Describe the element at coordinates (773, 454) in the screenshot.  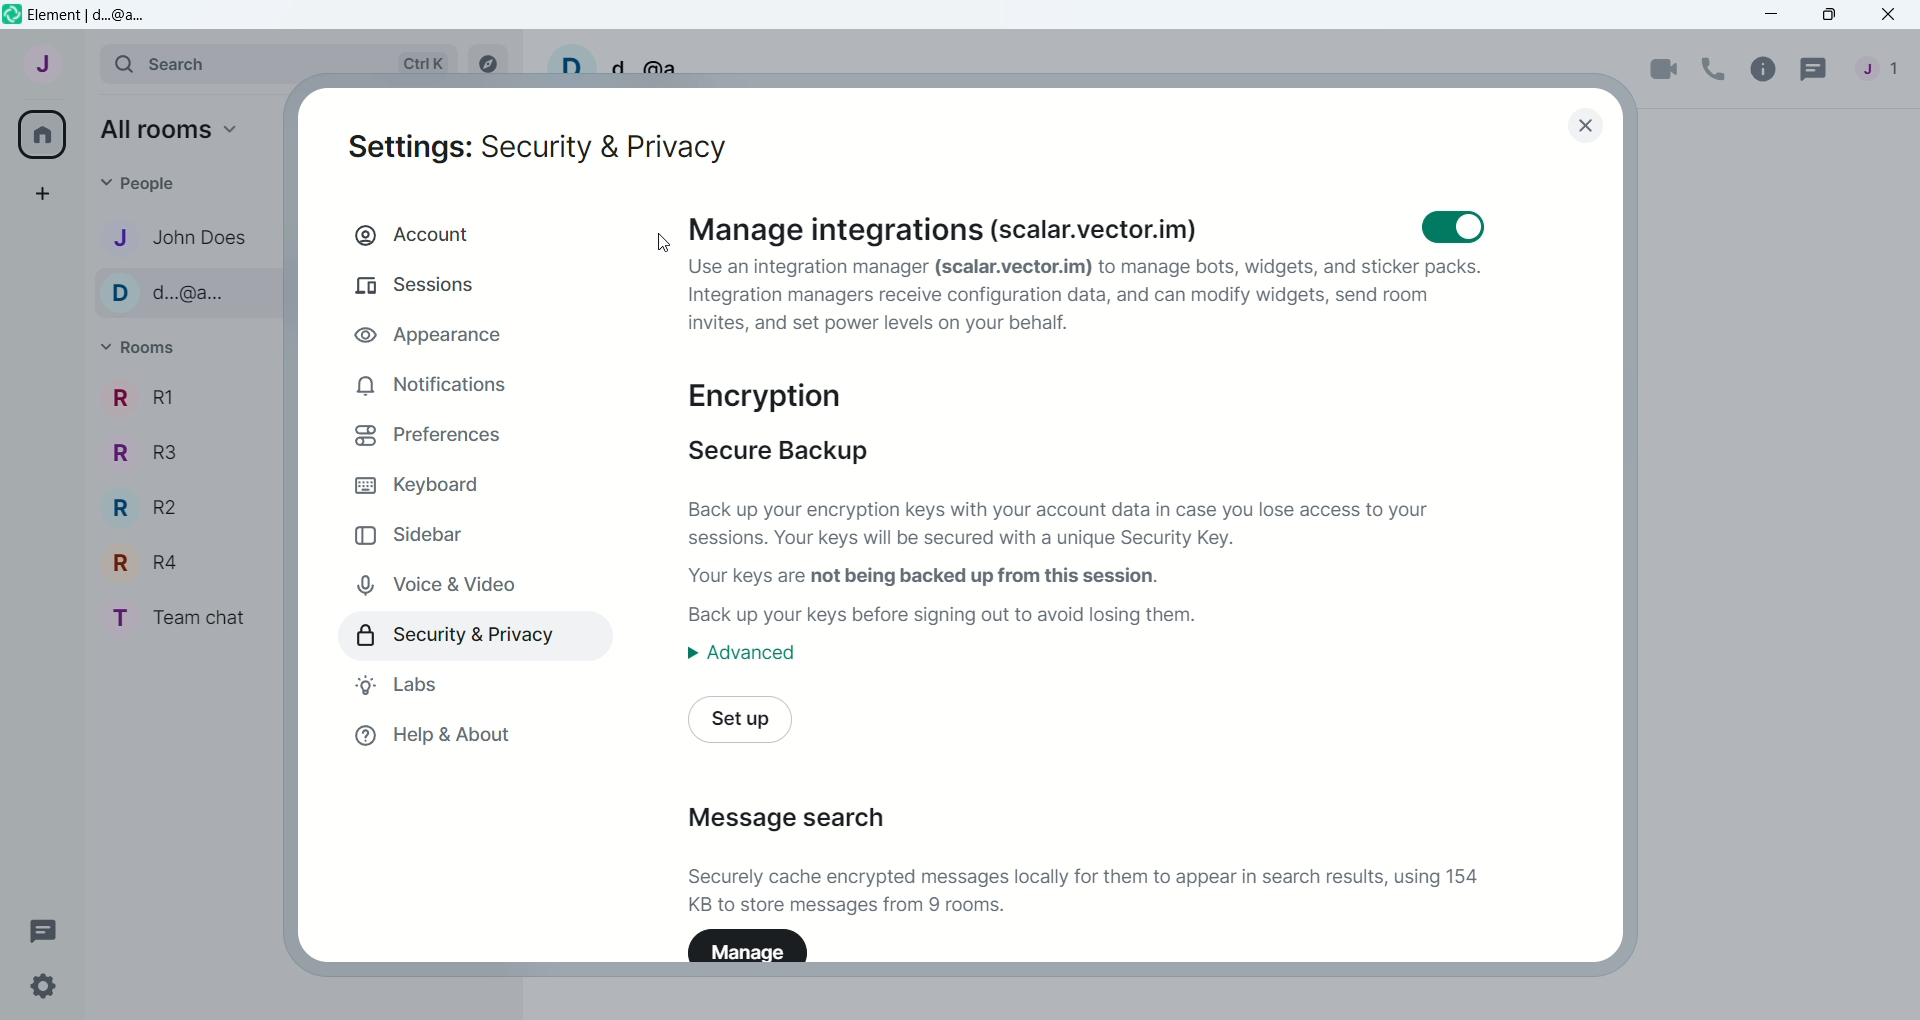
I see `secure backup` at that location.